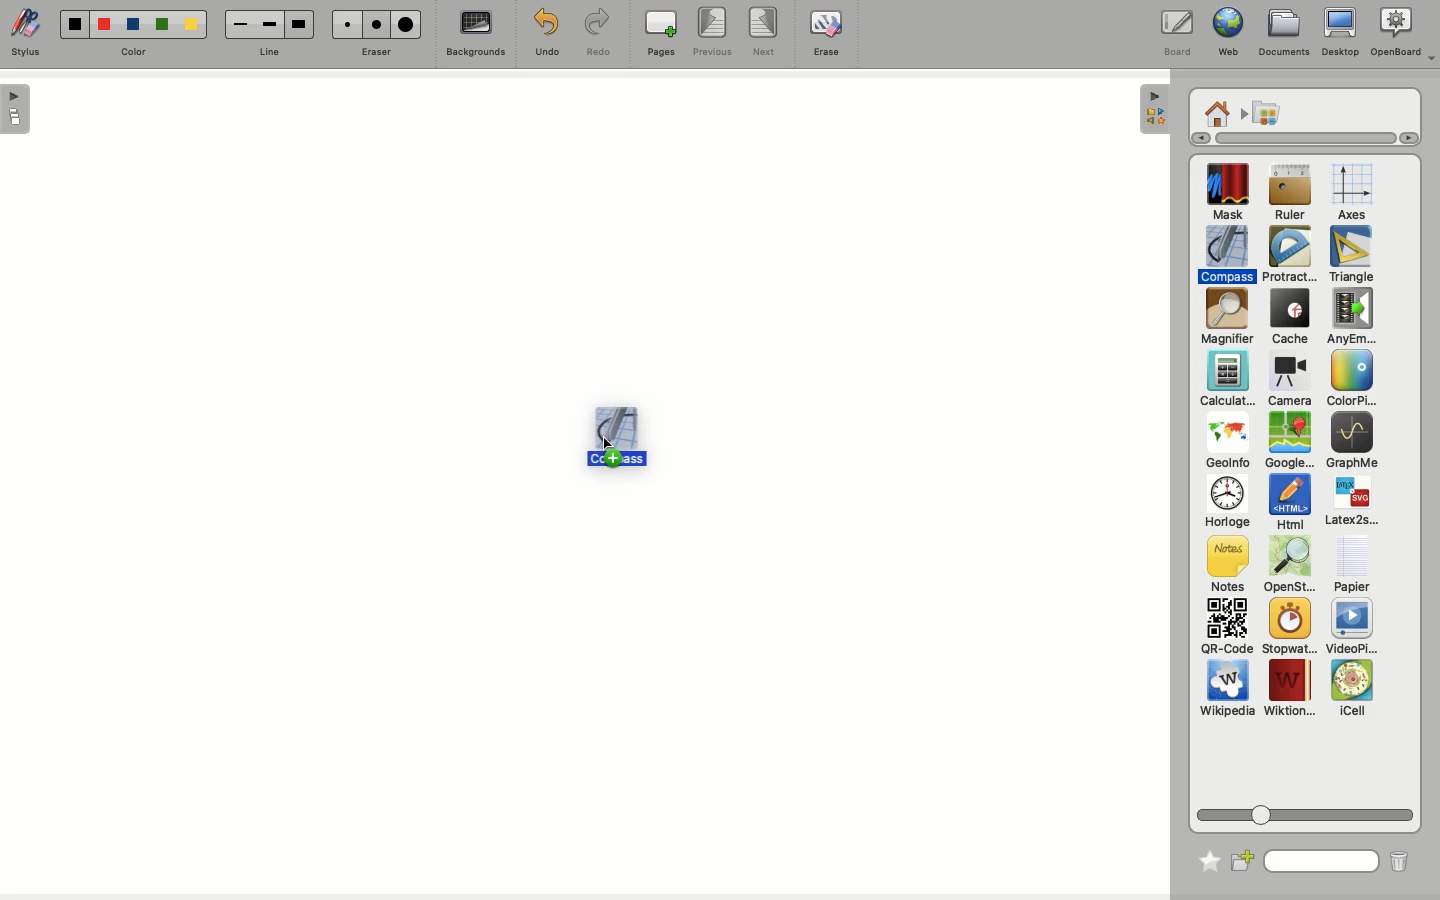 The height and width of the screenshot is (900, 1440). I want to click on Stopwatch, so click(1288, 628).